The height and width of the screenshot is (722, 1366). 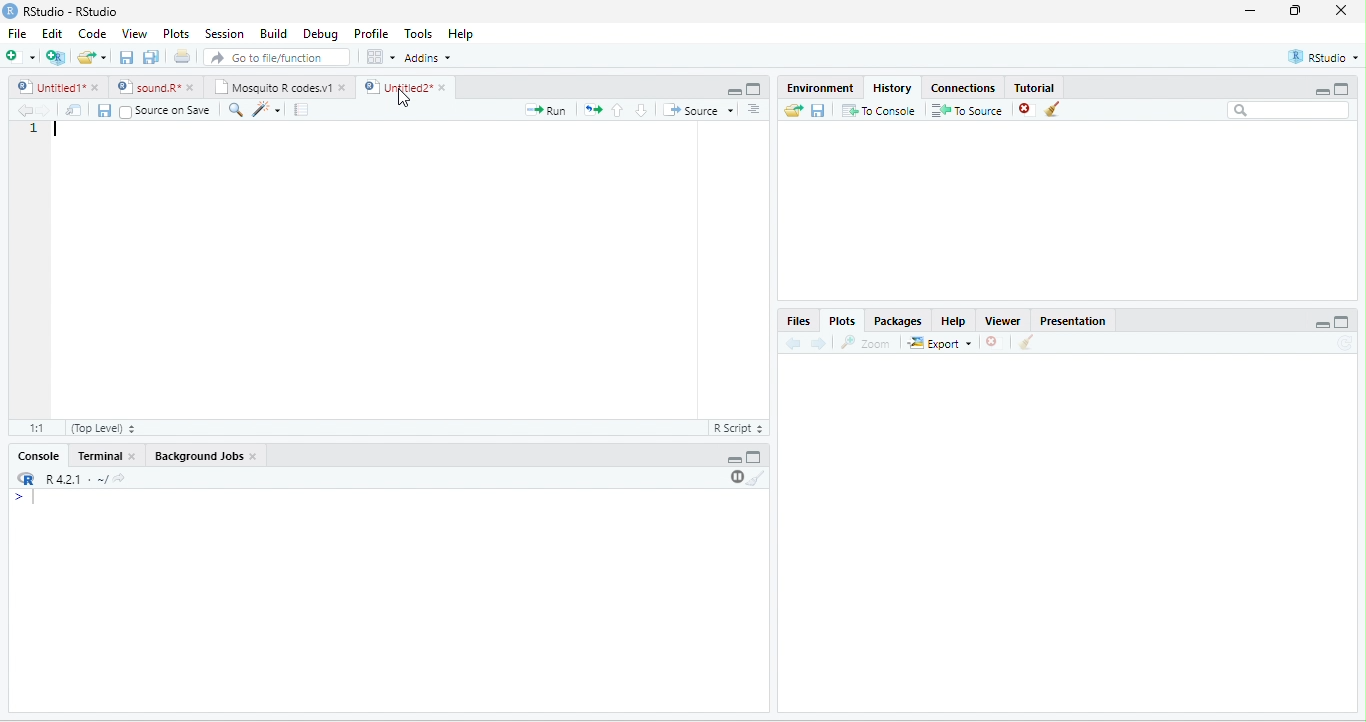 I want to click on Terminal, so click(x=97, y=455).